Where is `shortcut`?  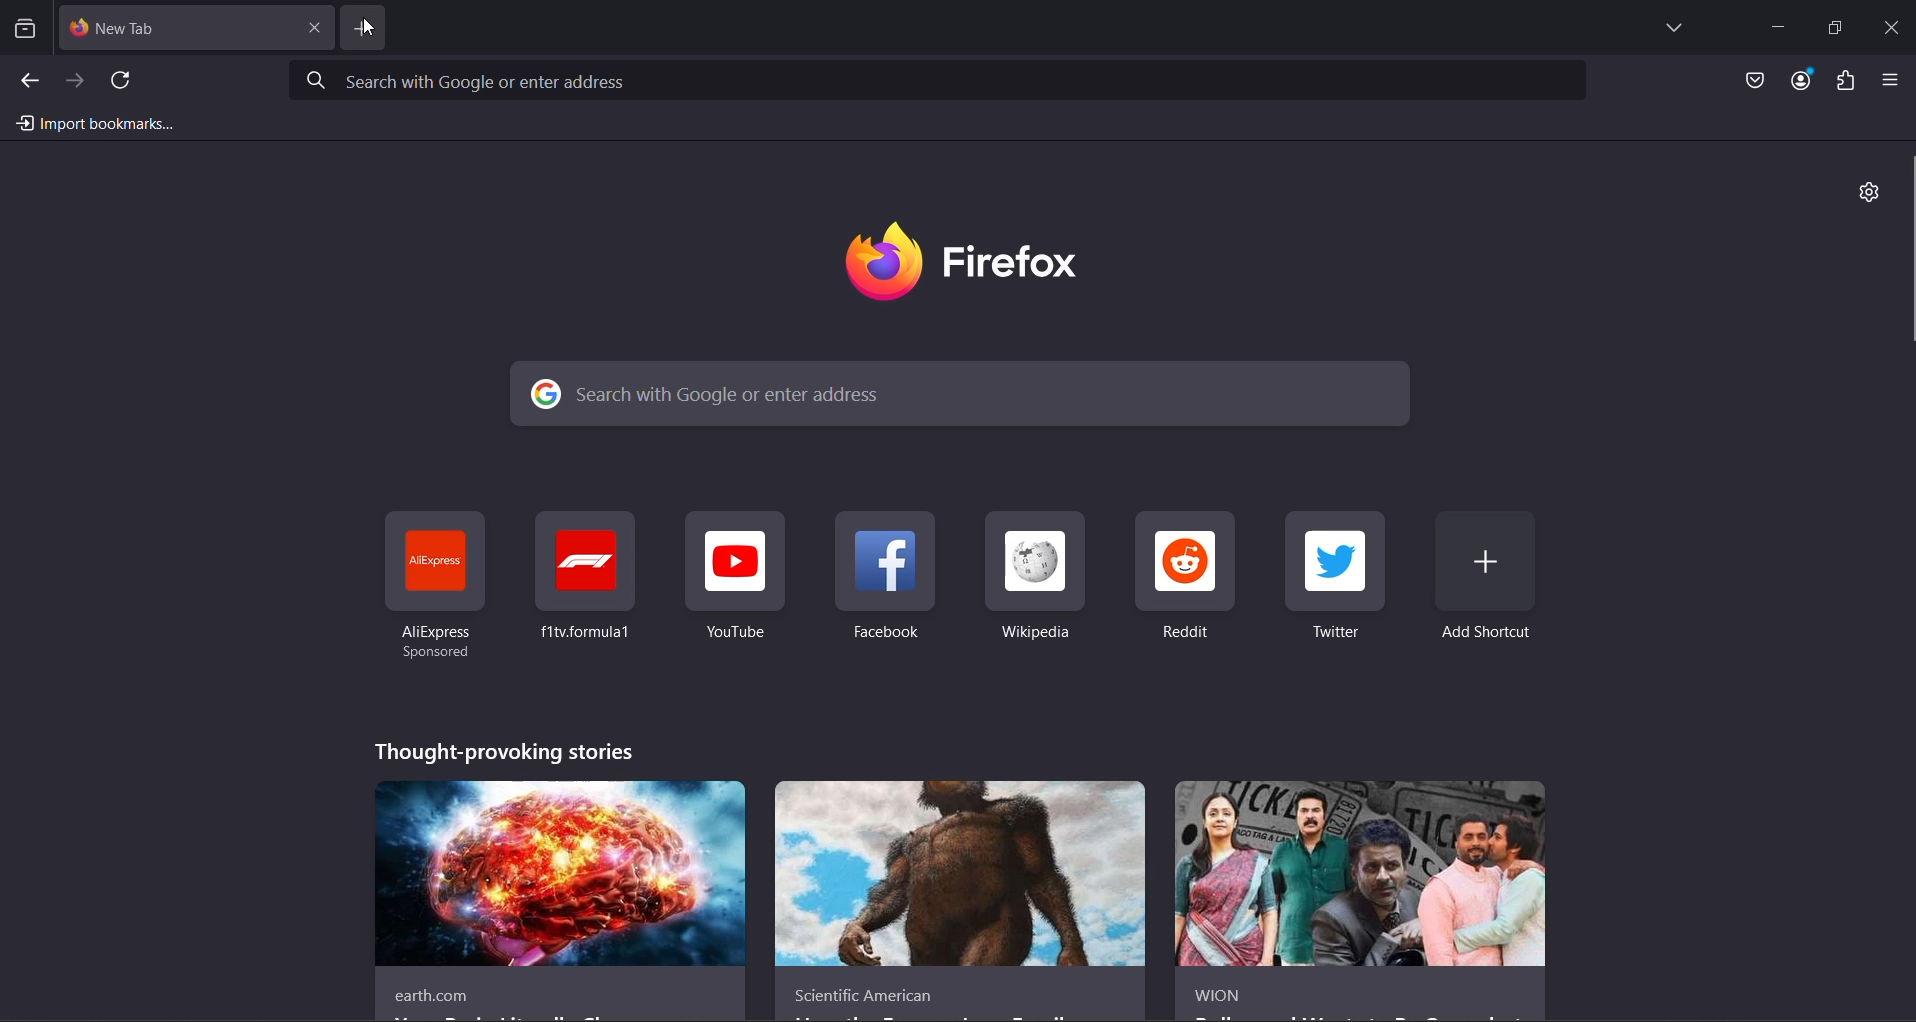
shortcut is located at coordinates (1338, 578).